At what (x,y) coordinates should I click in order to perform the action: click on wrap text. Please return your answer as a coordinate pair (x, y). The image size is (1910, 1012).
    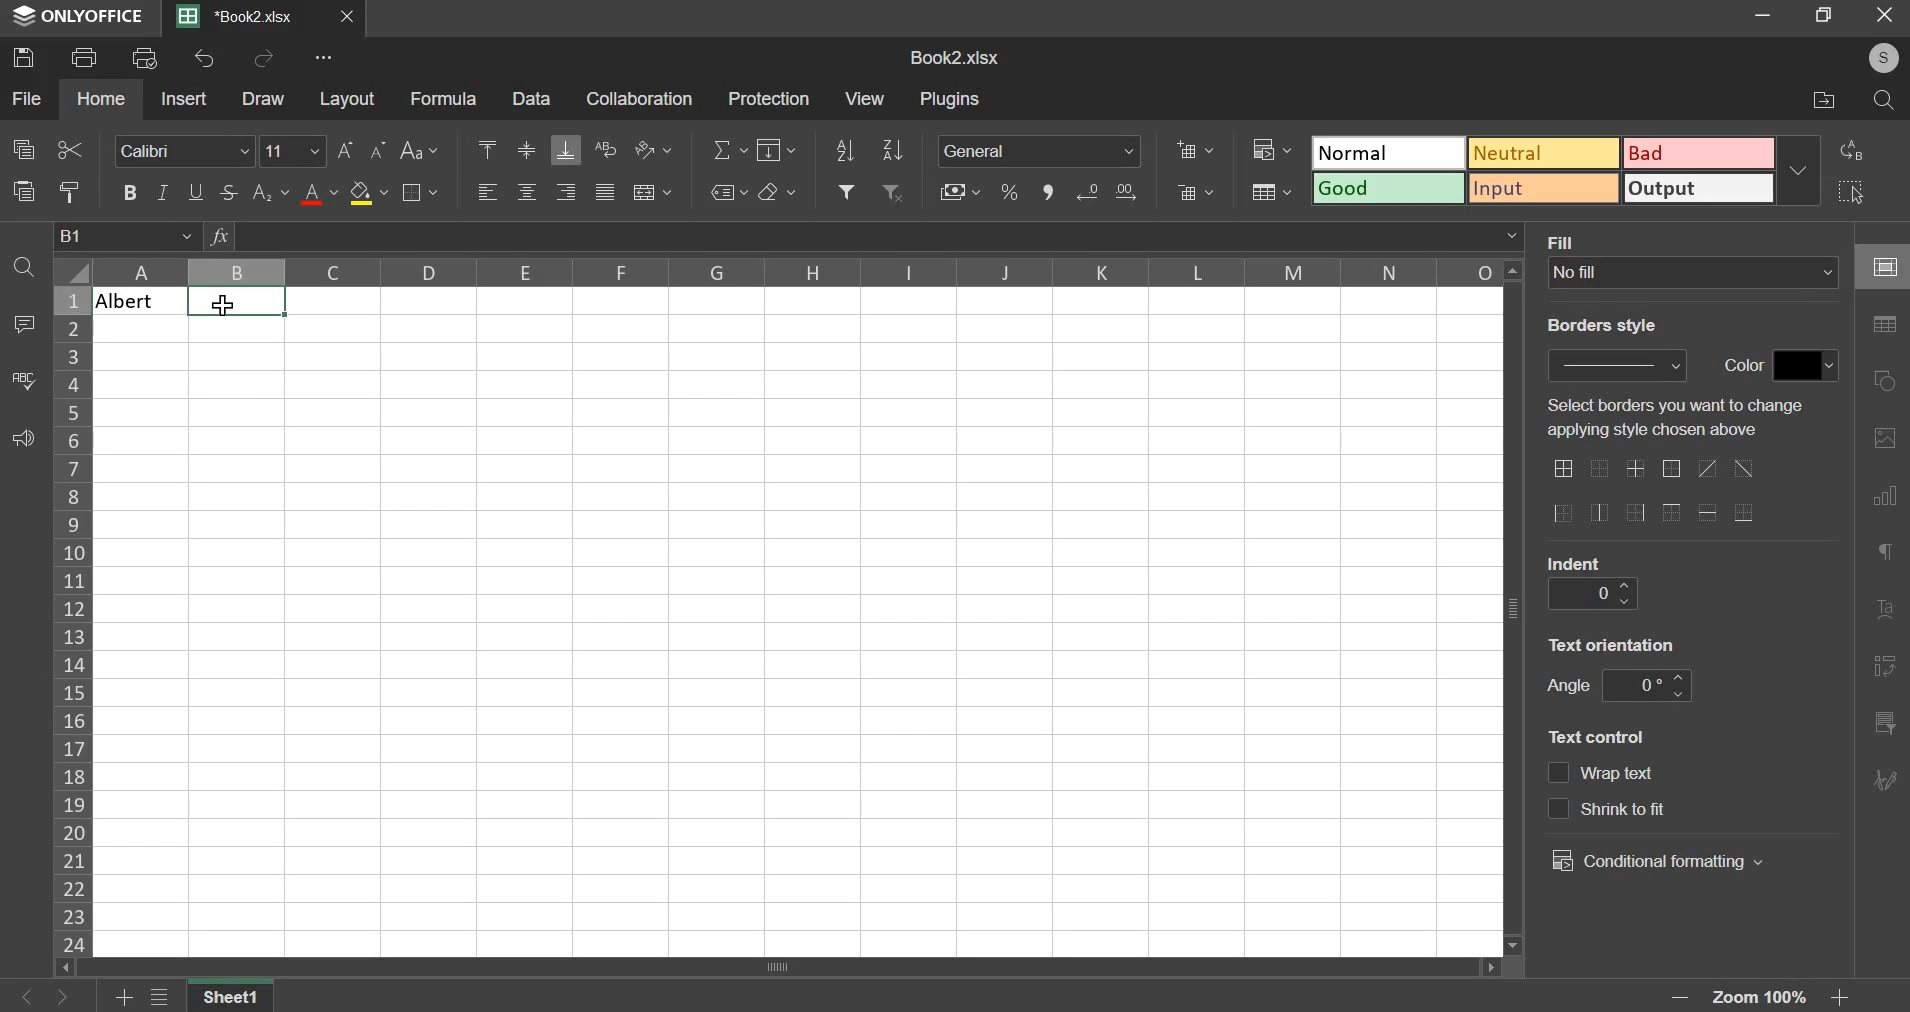
    Looking at the image, I should click on (604, 149).